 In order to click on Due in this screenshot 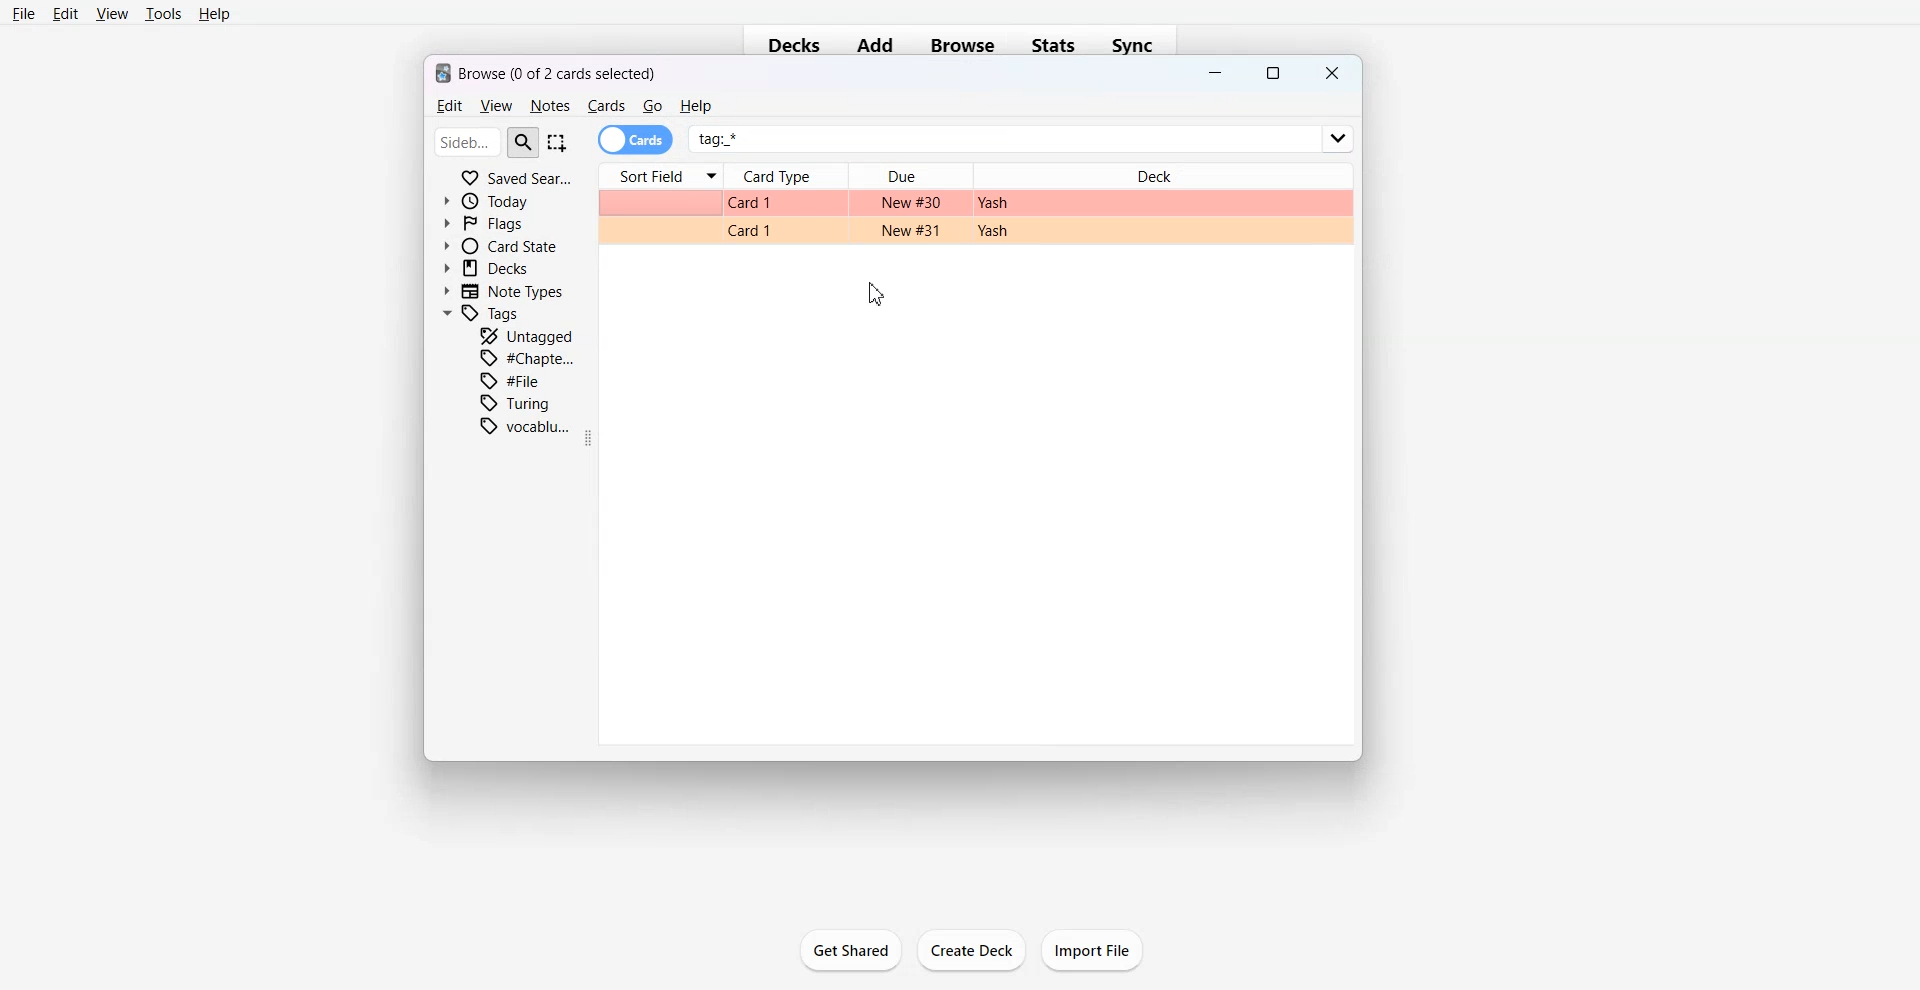, I will do `click(911, 176)`.